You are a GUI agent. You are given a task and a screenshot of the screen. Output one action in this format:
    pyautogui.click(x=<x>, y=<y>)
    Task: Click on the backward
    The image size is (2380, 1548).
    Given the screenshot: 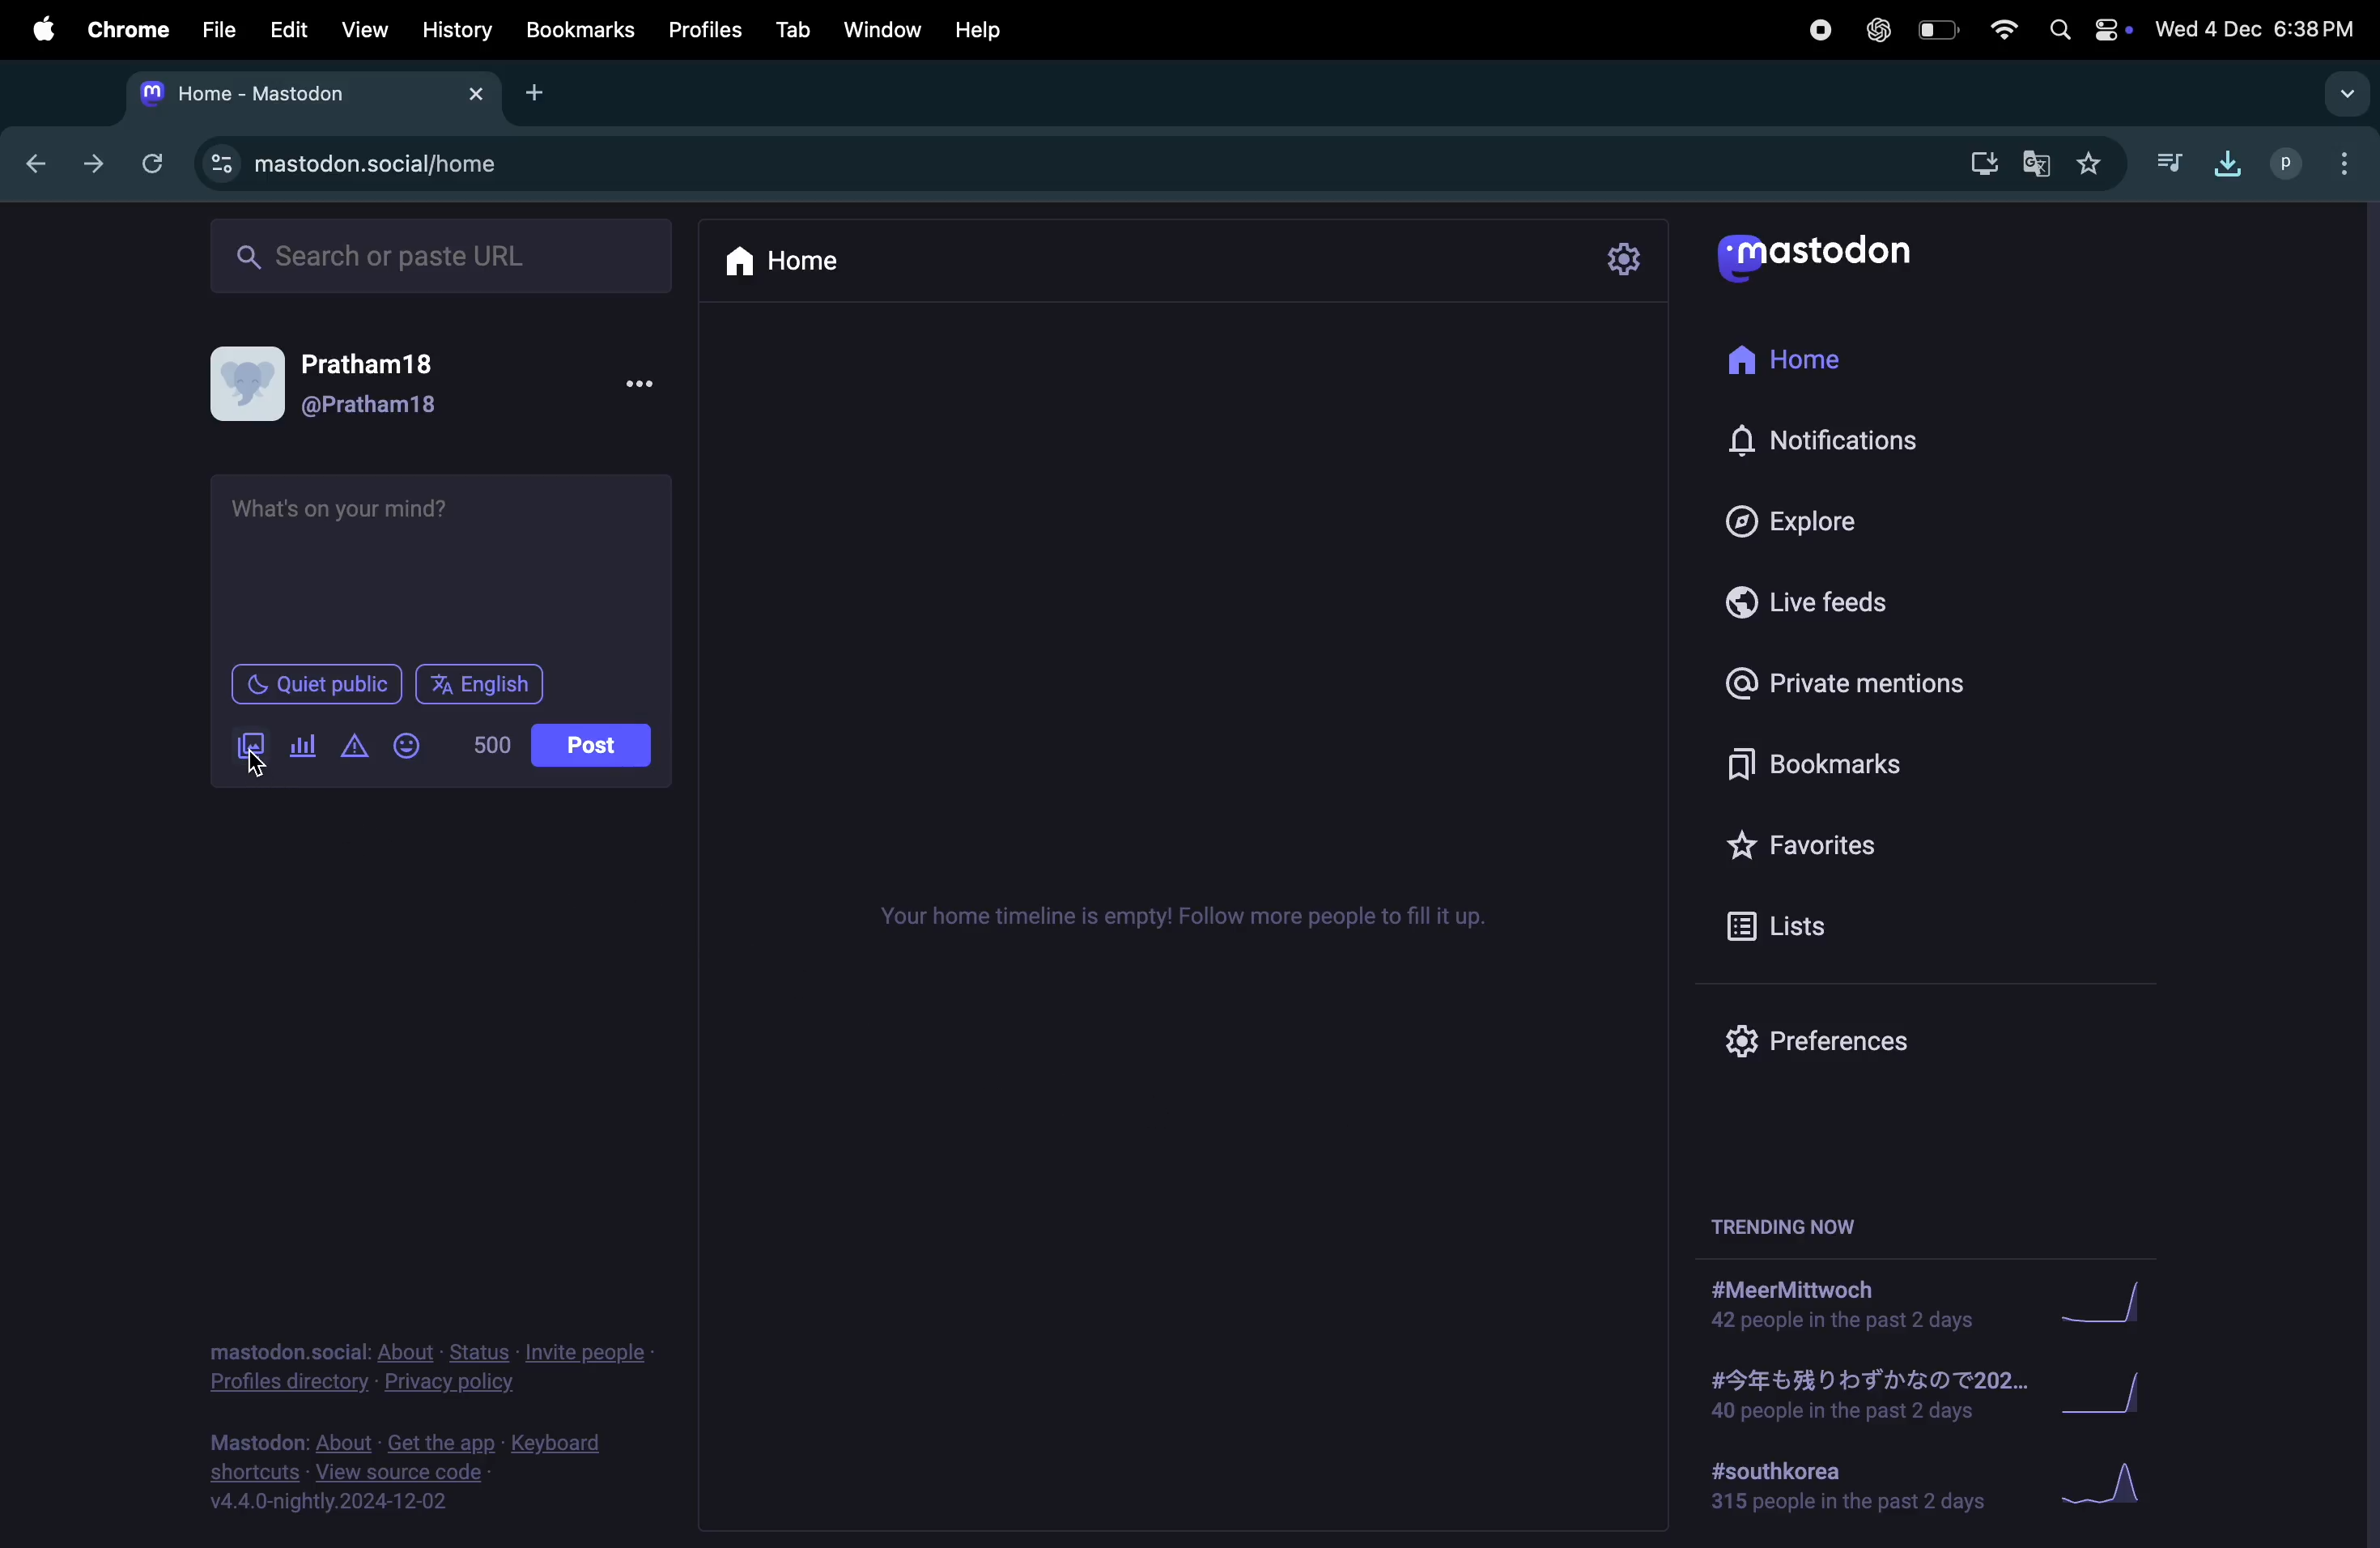 What is the action you would take?
    pyautogui.click(x=27, y=166)
    